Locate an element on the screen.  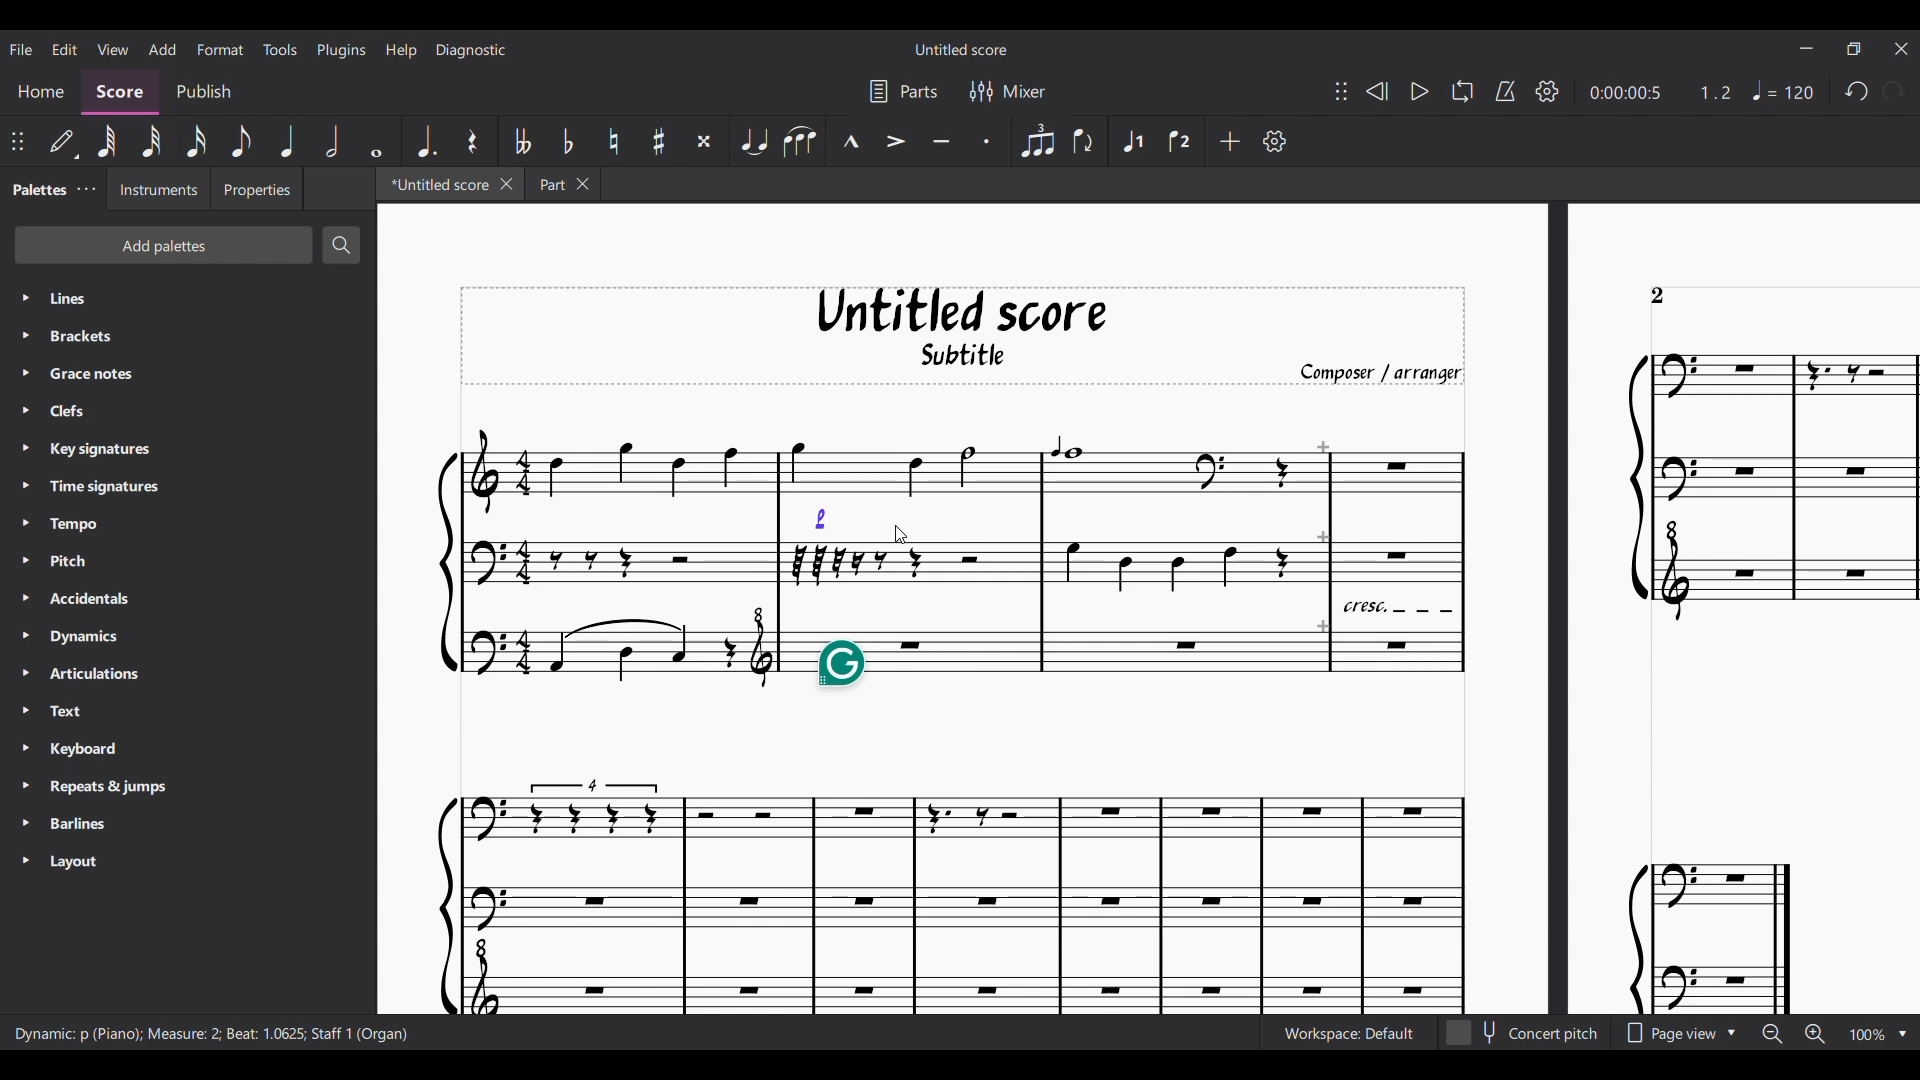
Cursor position unchanged is located at coordinates (900, 534).